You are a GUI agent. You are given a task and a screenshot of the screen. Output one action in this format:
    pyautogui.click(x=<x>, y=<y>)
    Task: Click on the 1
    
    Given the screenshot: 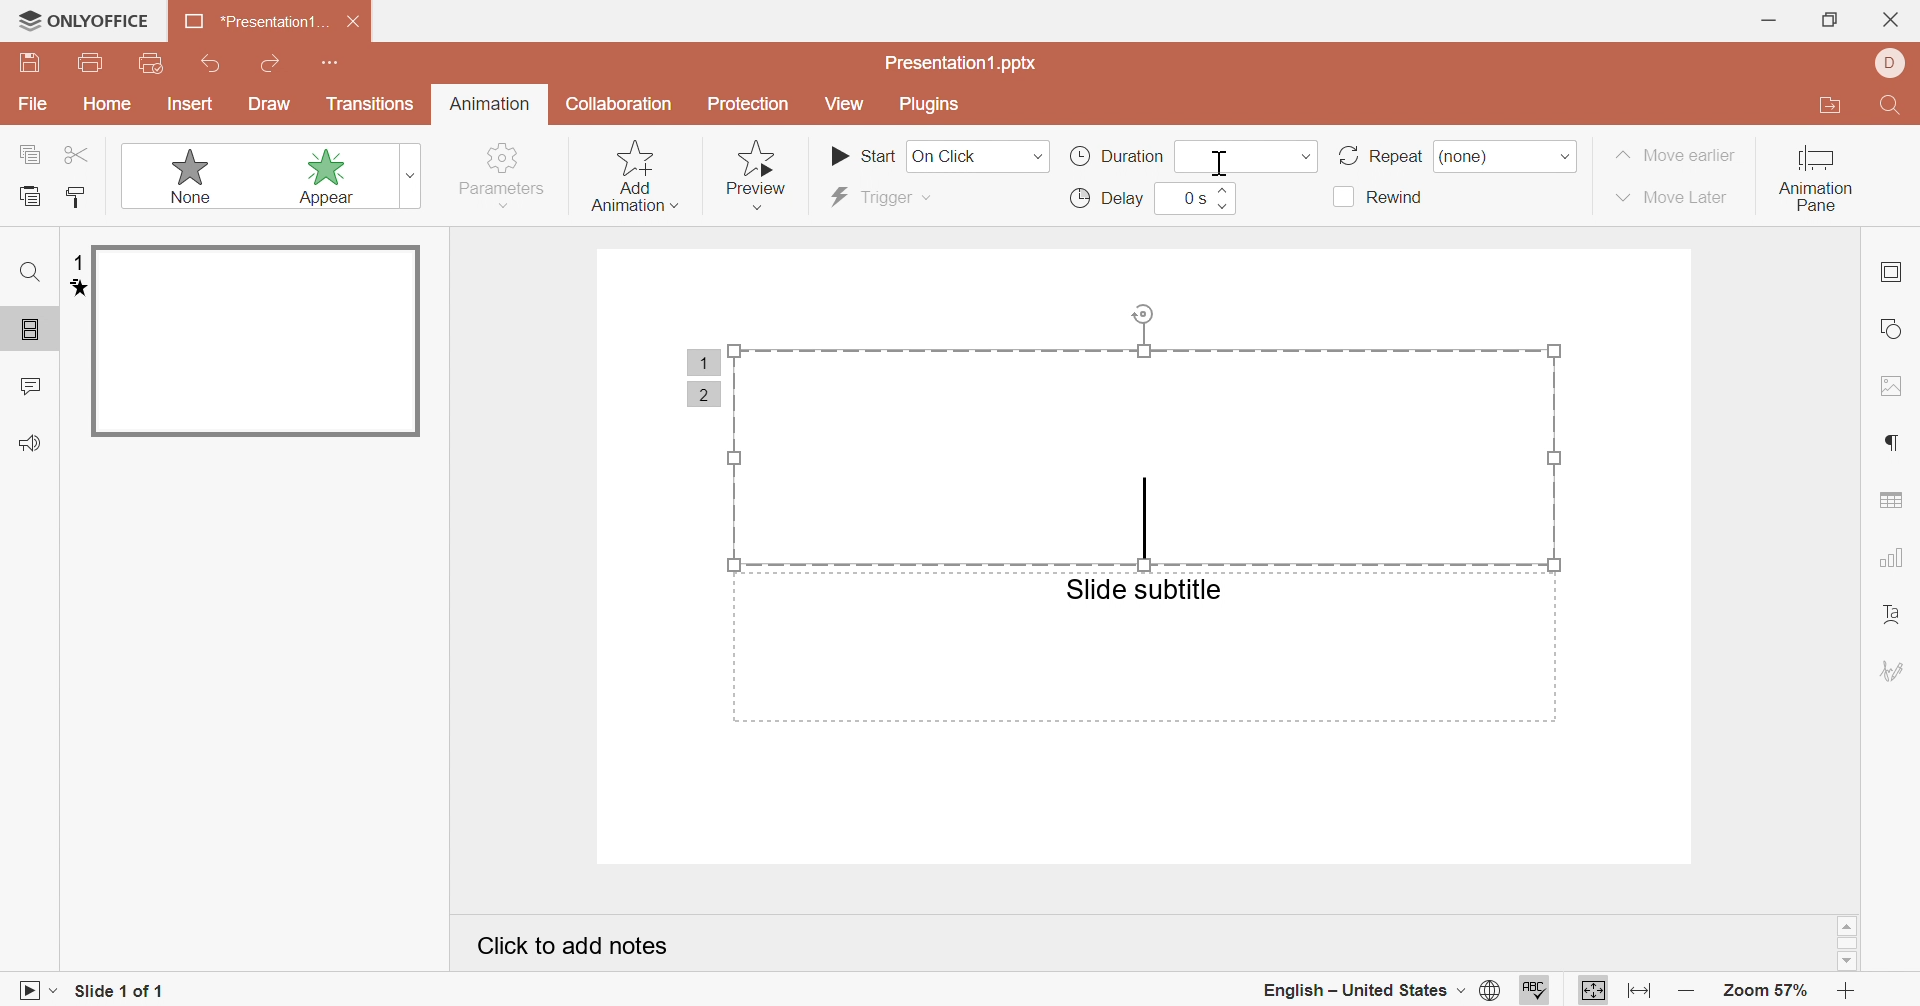 What is the action you would take?
    pyautogui.click(x=702, y=359)
    